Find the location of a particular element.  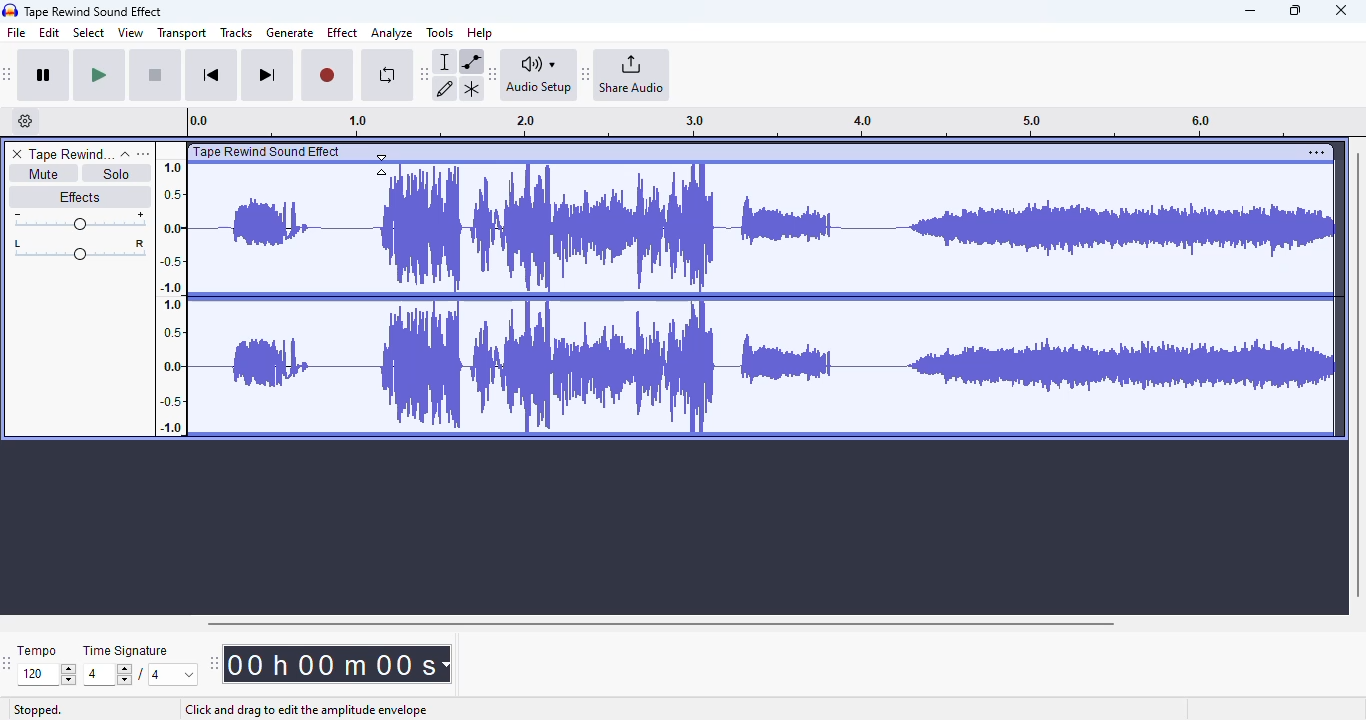

time signature is located at coordinates (126, 651).